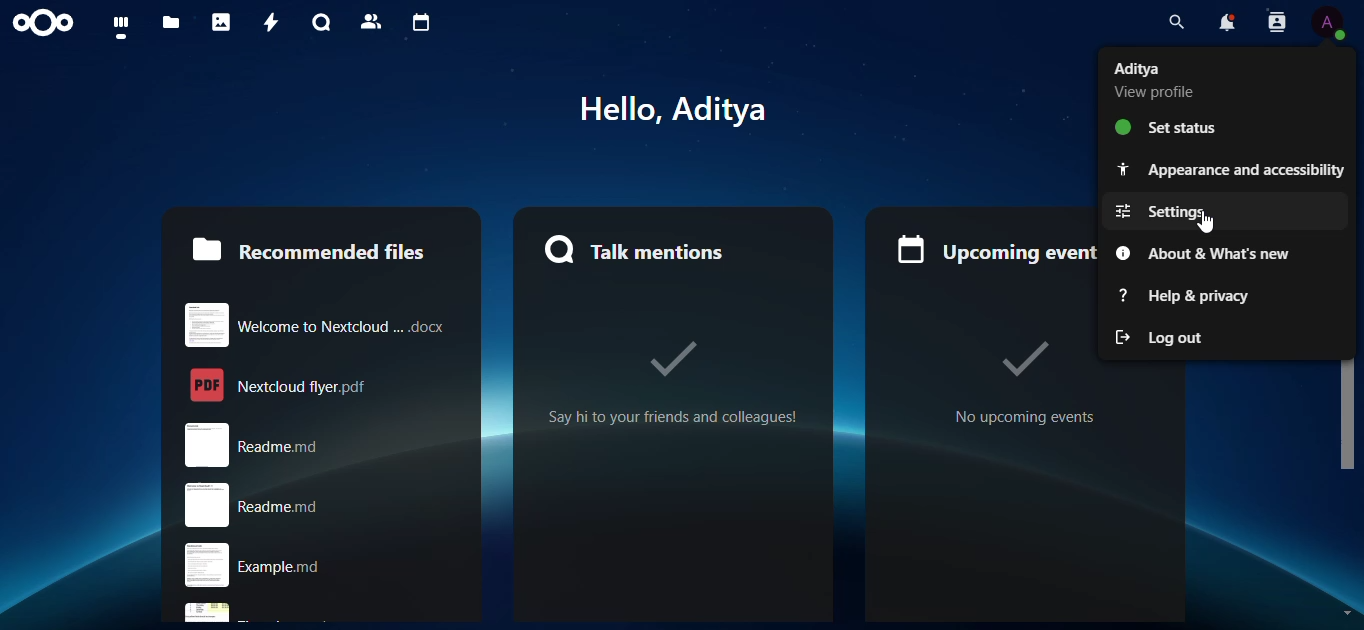 The image size is (1364, 630). I want to click on profile, so click(1329, 23).